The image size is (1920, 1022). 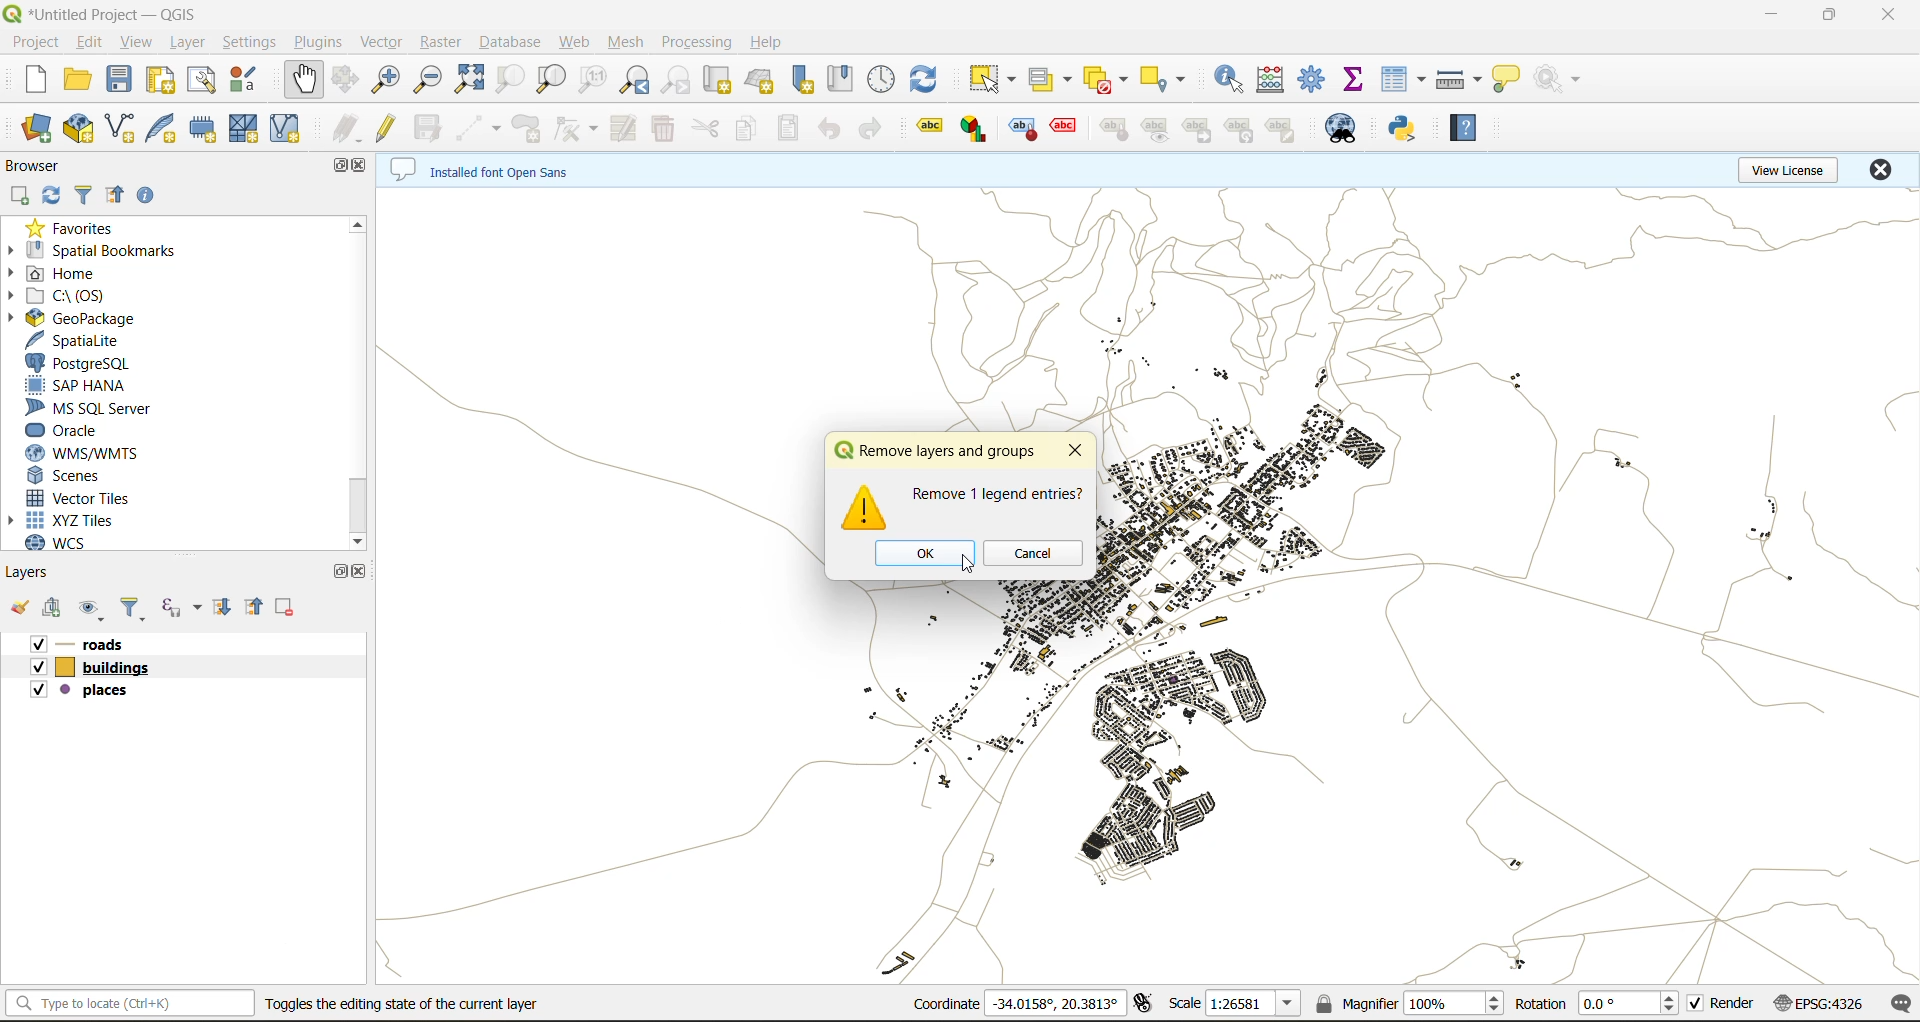 I want to click on zoom next, so click(x=682, y=79).